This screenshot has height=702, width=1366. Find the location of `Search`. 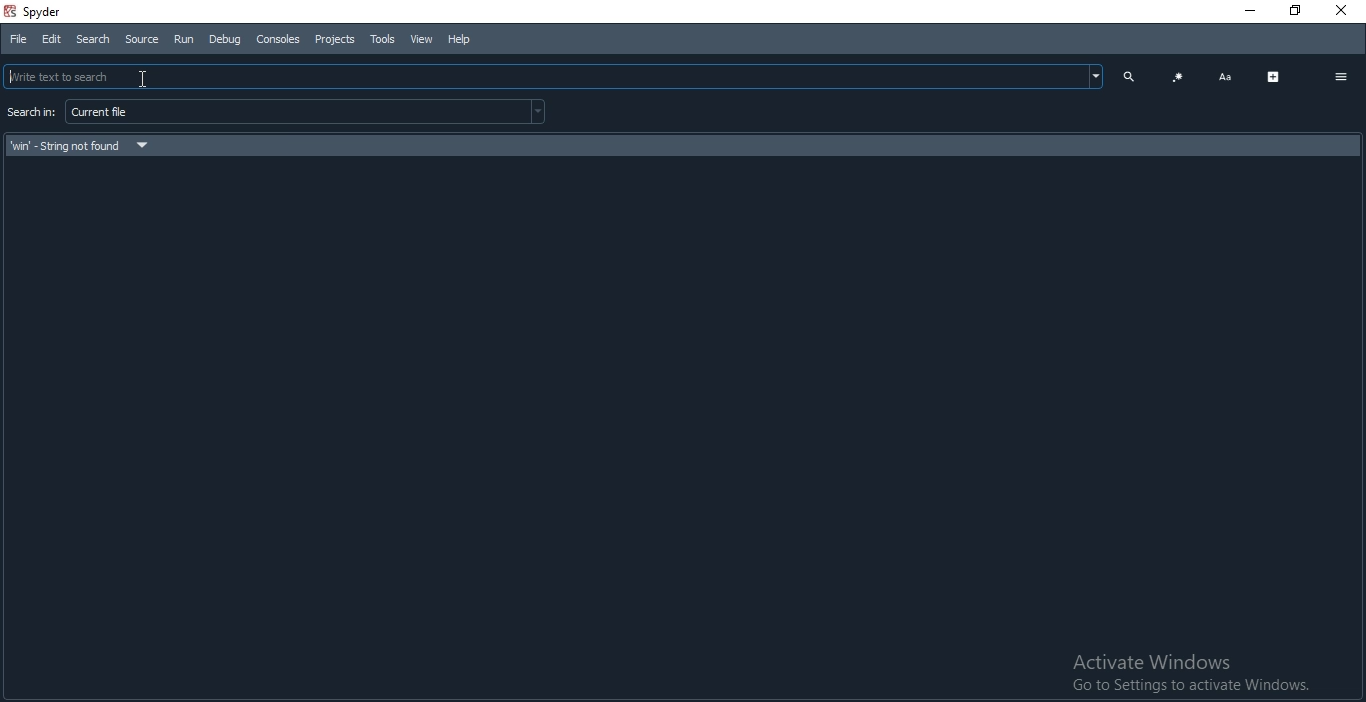

Search is located at coordinates (93, 40).